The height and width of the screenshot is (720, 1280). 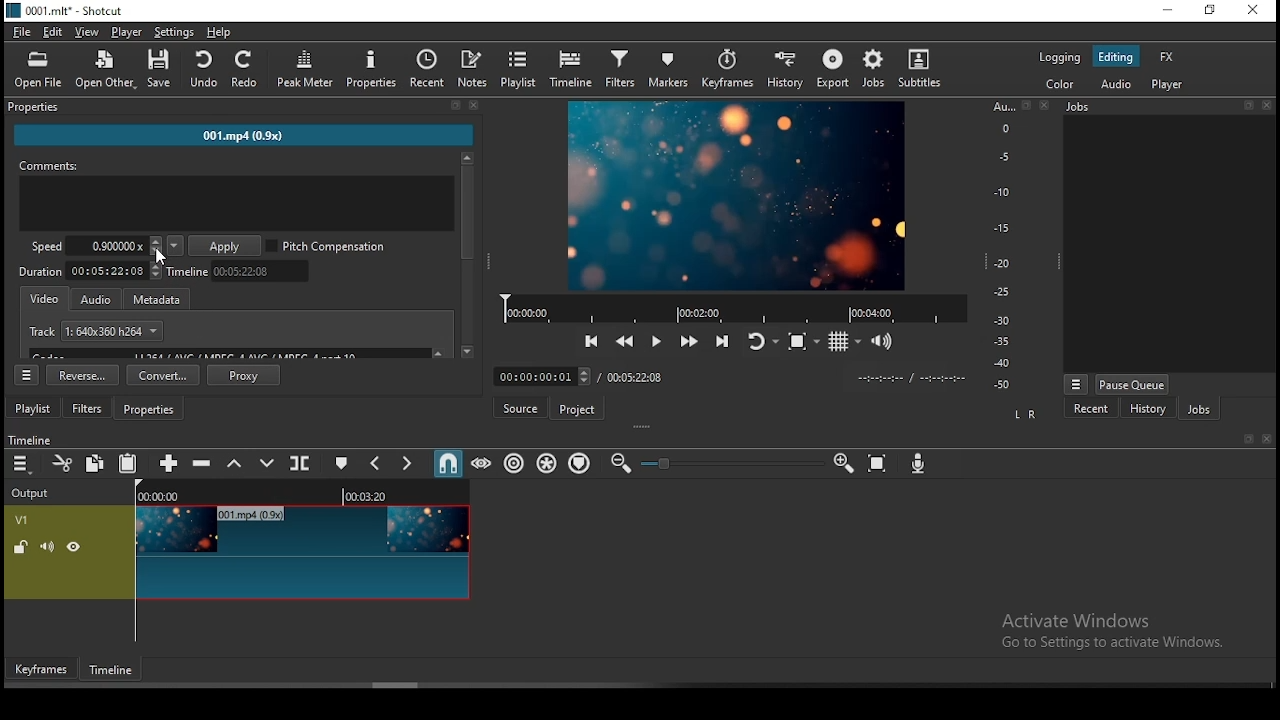 I want to click on timeline, so click(x=238, y=273).